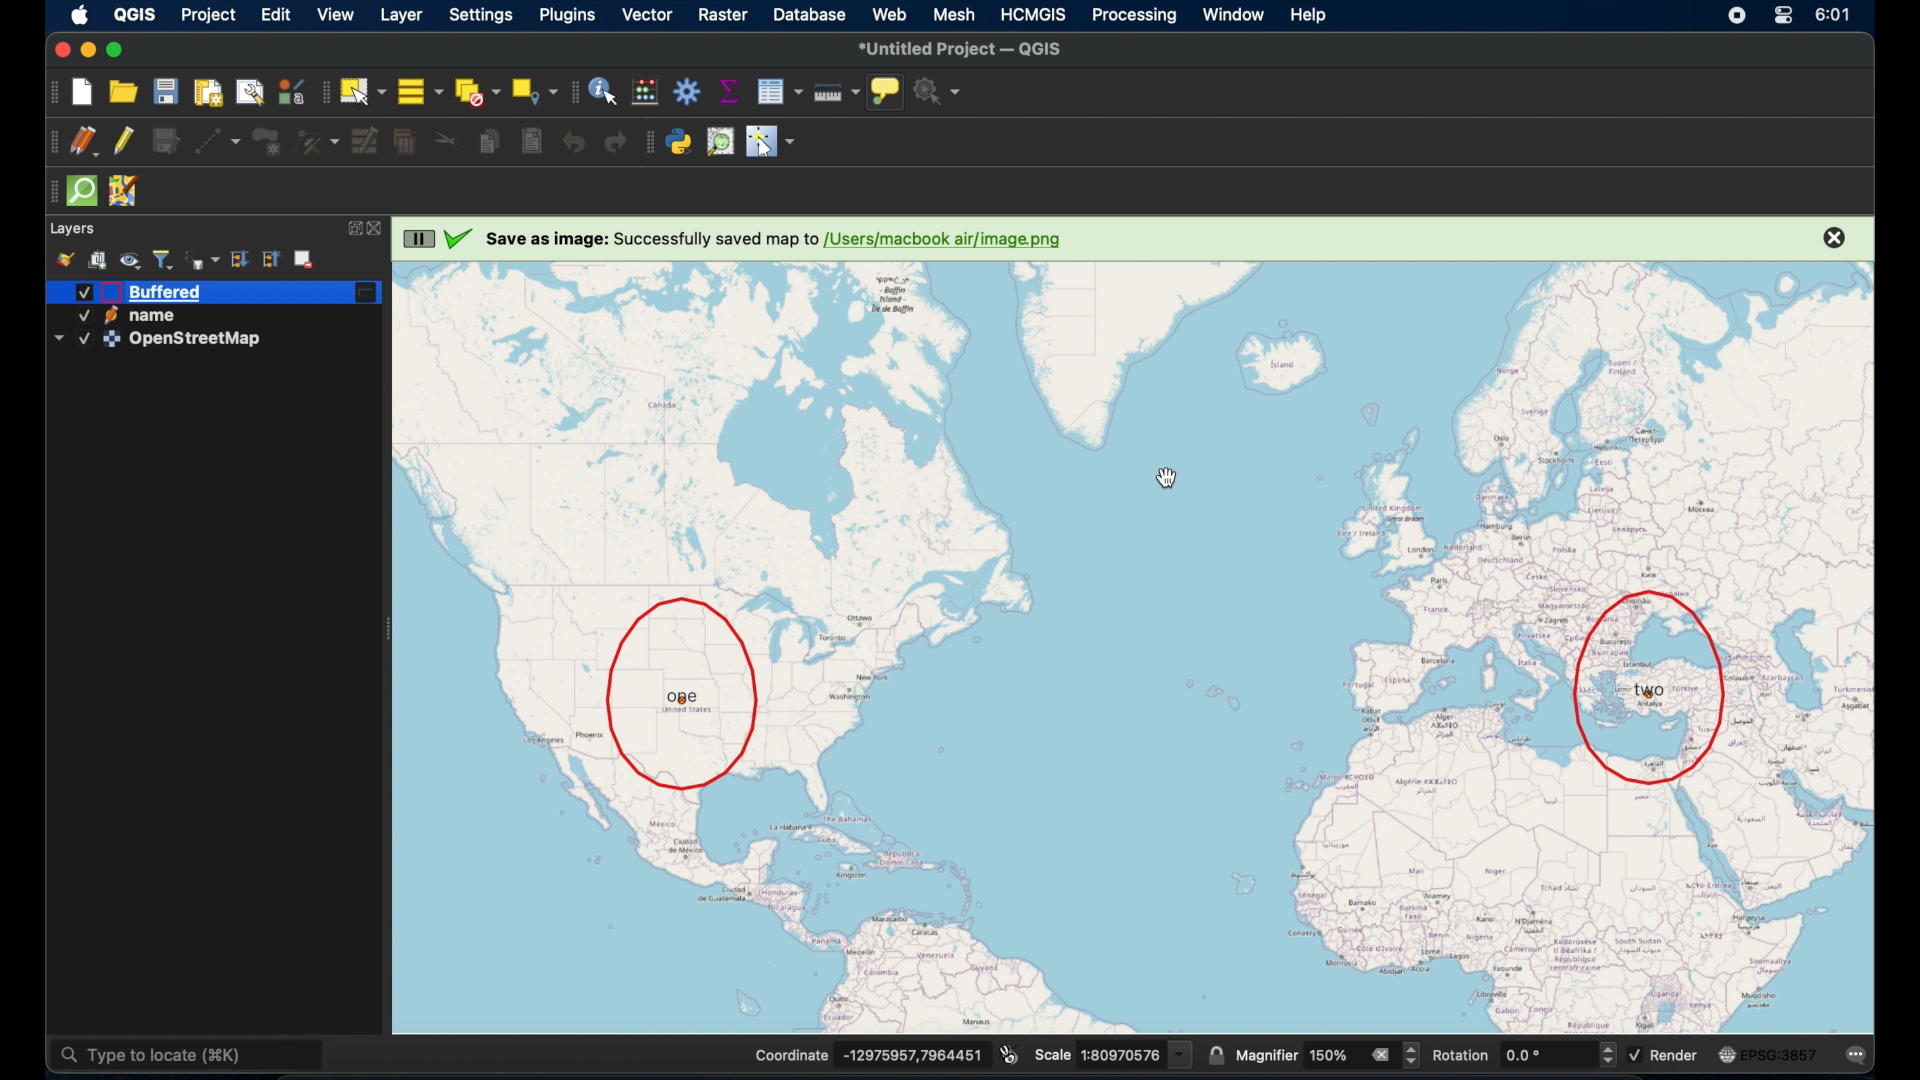 The height and width of the screenshot is (1080, 1920). What do you see at coordinates (352, 230) in the screenshot?
I see `expand` at bounding box center [352, 230].